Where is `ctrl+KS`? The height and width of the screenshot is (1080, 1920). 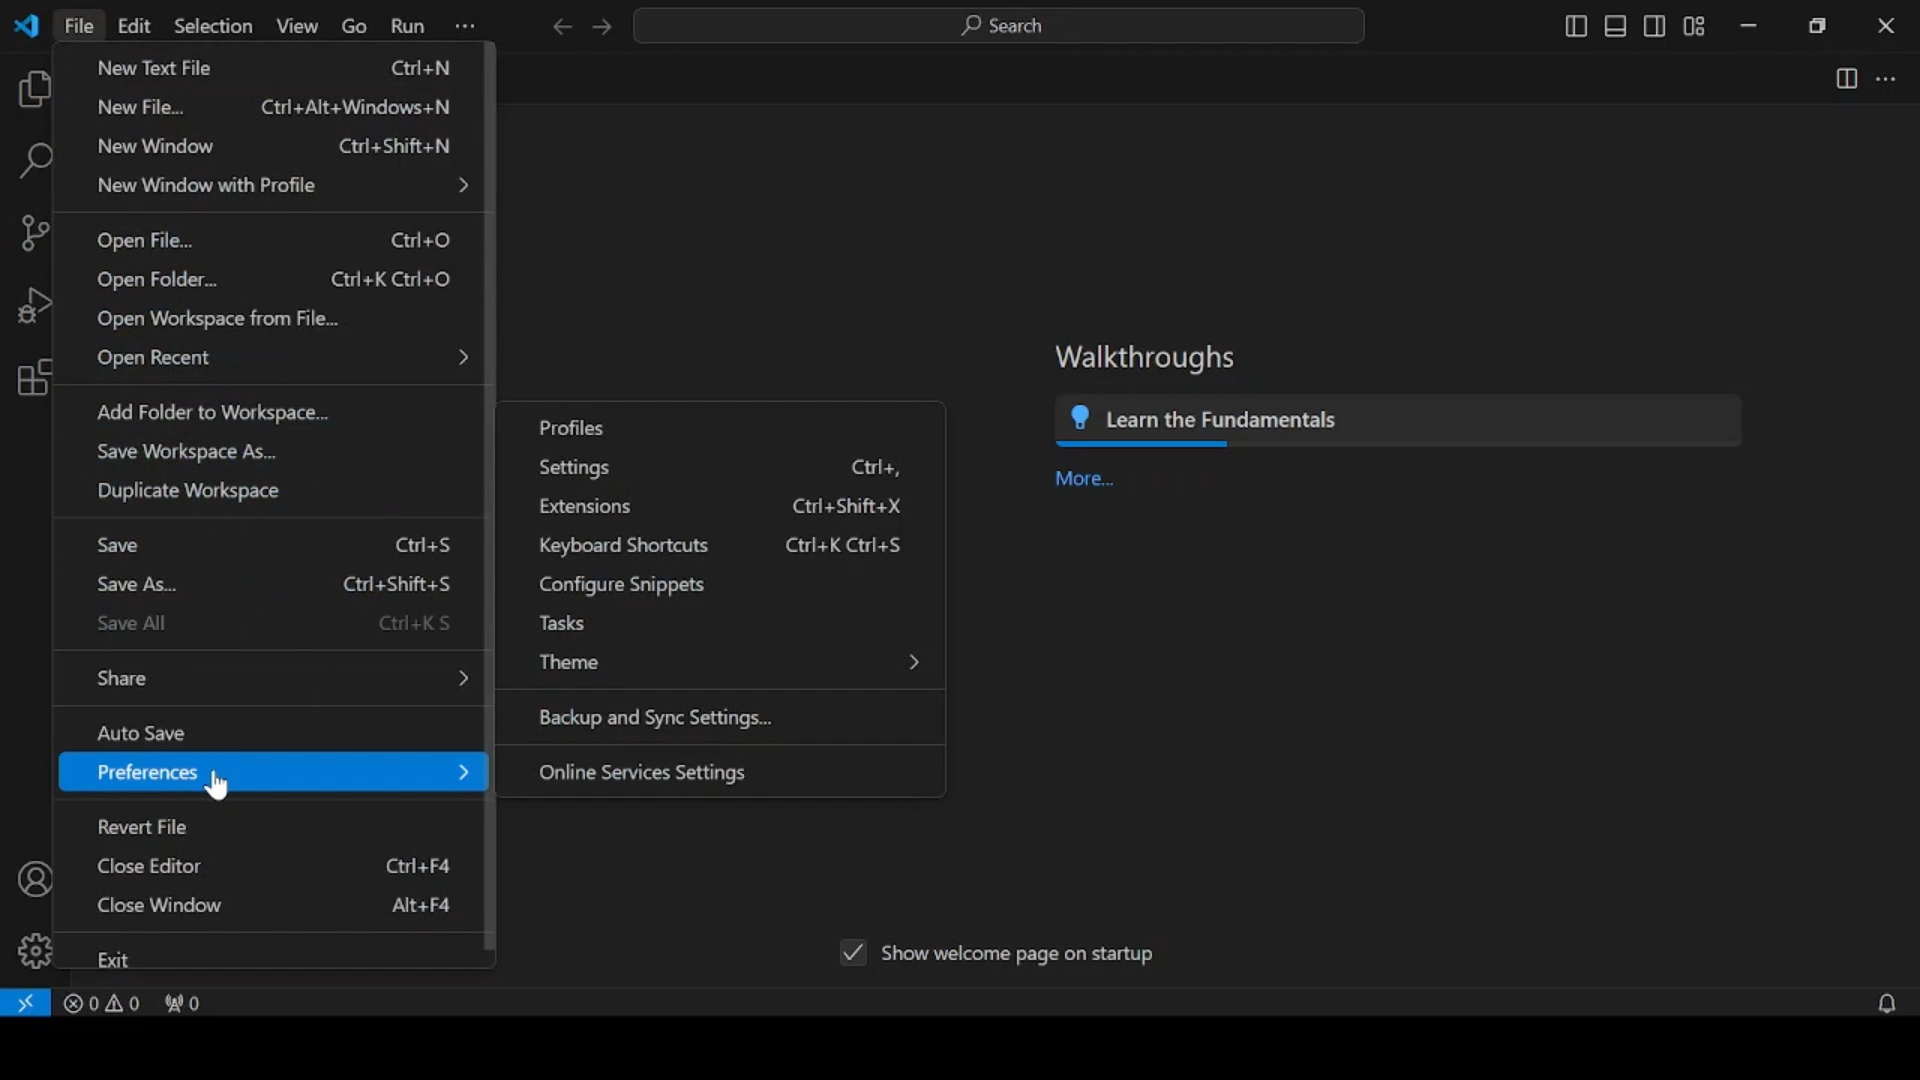
ctrl+KS is located at coordinates (417, 624).